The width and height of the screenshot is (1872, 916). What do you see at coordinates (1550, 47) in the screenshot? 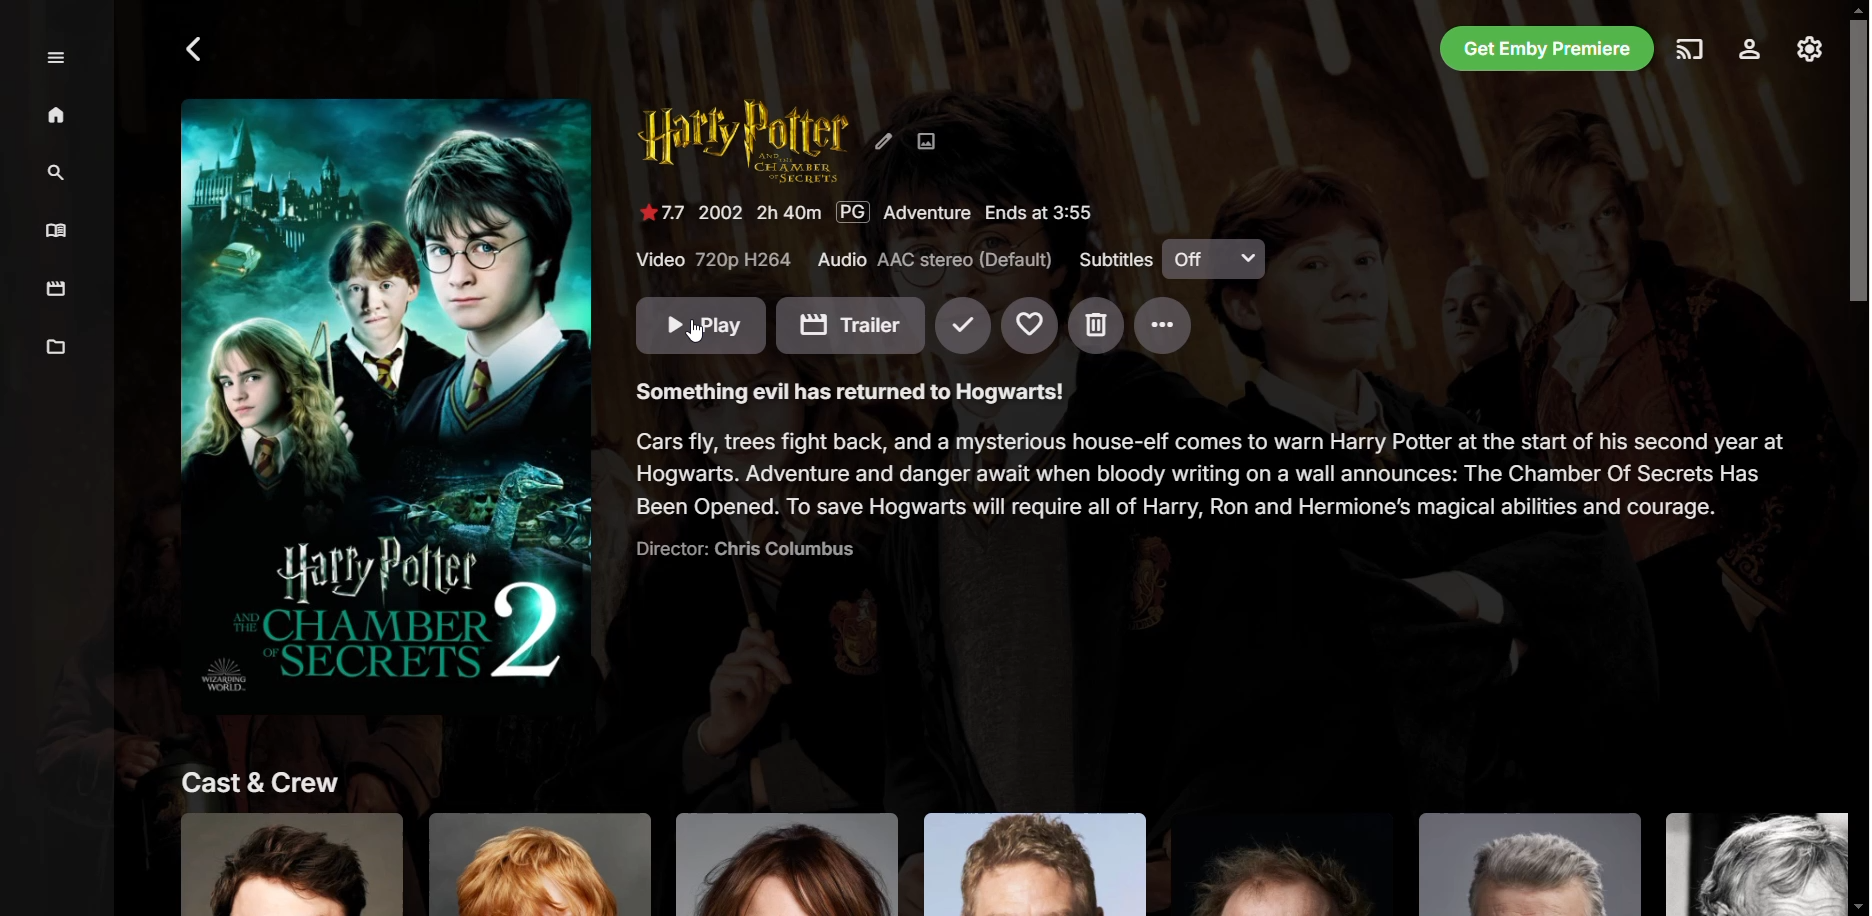
I see `Get Emby Premier` at bounding box center [1550, 47].